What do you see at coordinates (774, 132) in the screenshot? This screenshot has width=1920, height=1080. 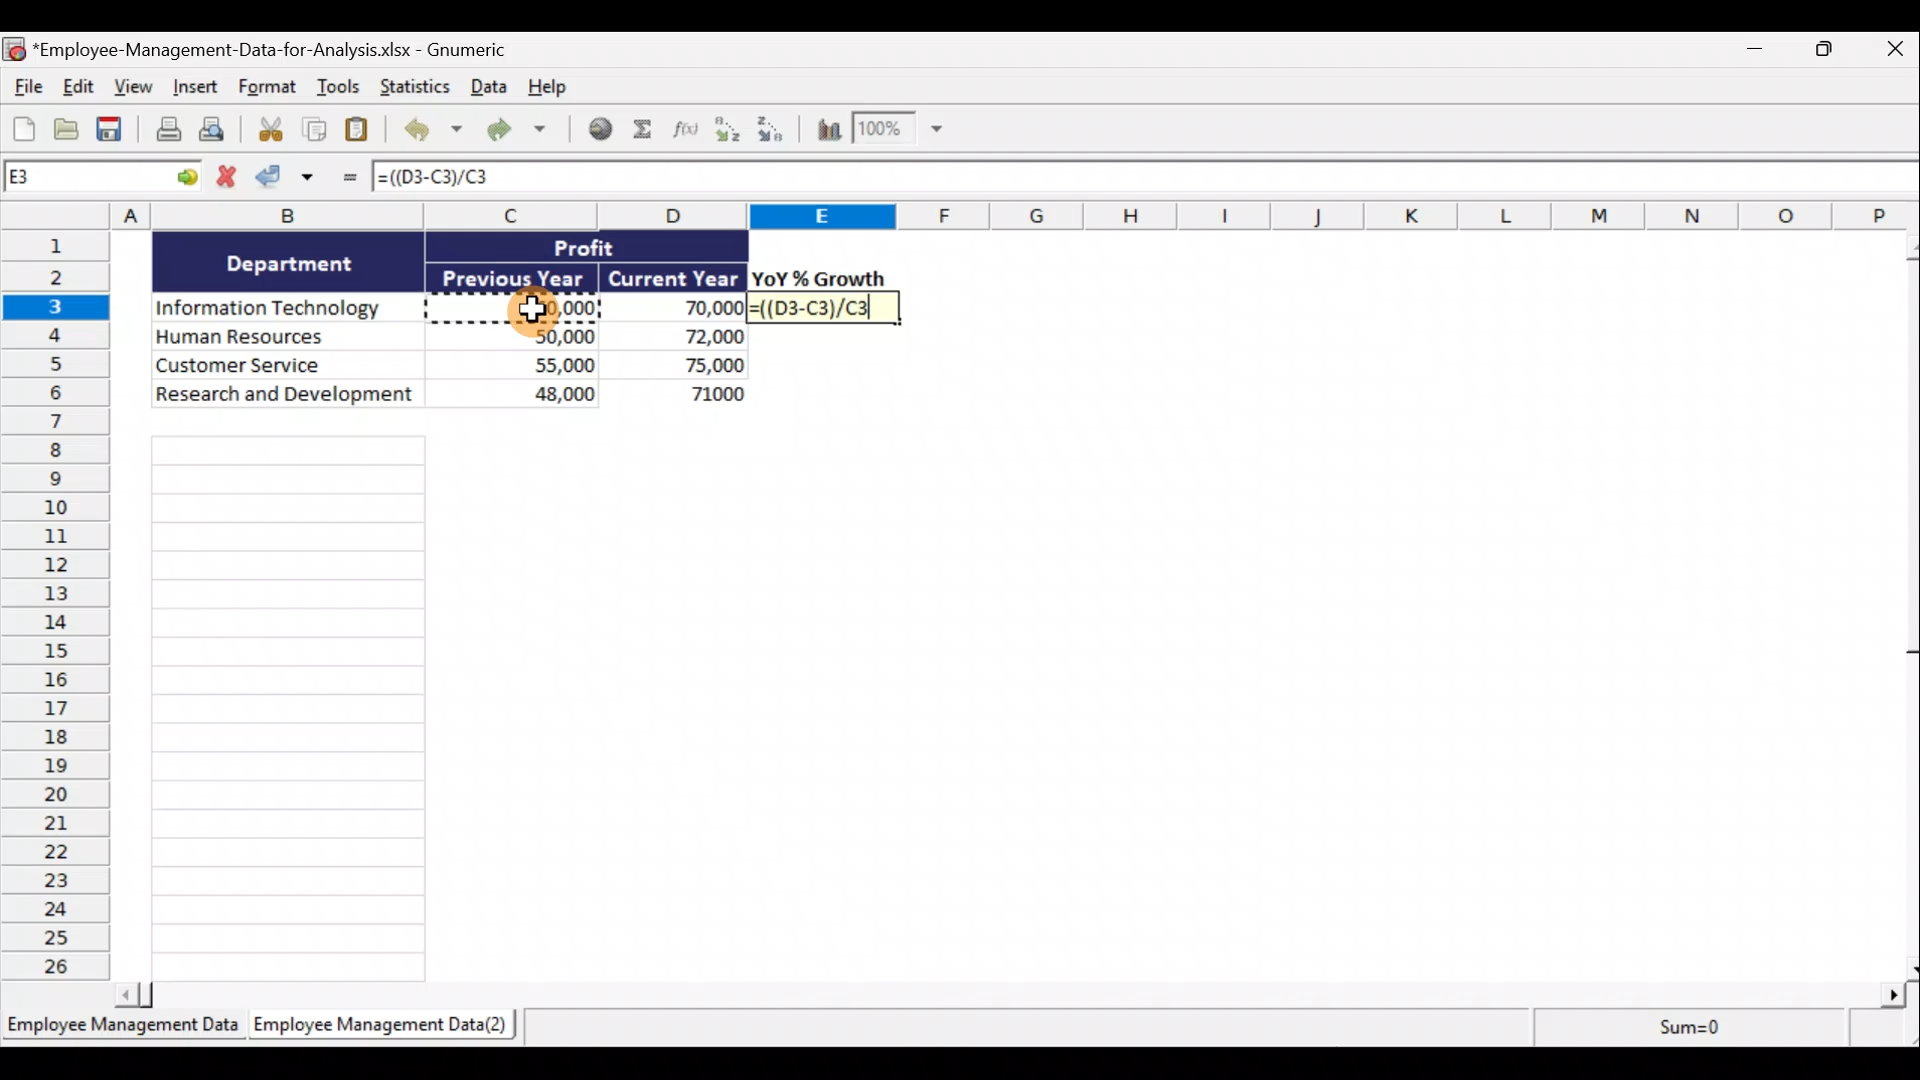 I see `Sort Descending` at bounding box center [774, 132].